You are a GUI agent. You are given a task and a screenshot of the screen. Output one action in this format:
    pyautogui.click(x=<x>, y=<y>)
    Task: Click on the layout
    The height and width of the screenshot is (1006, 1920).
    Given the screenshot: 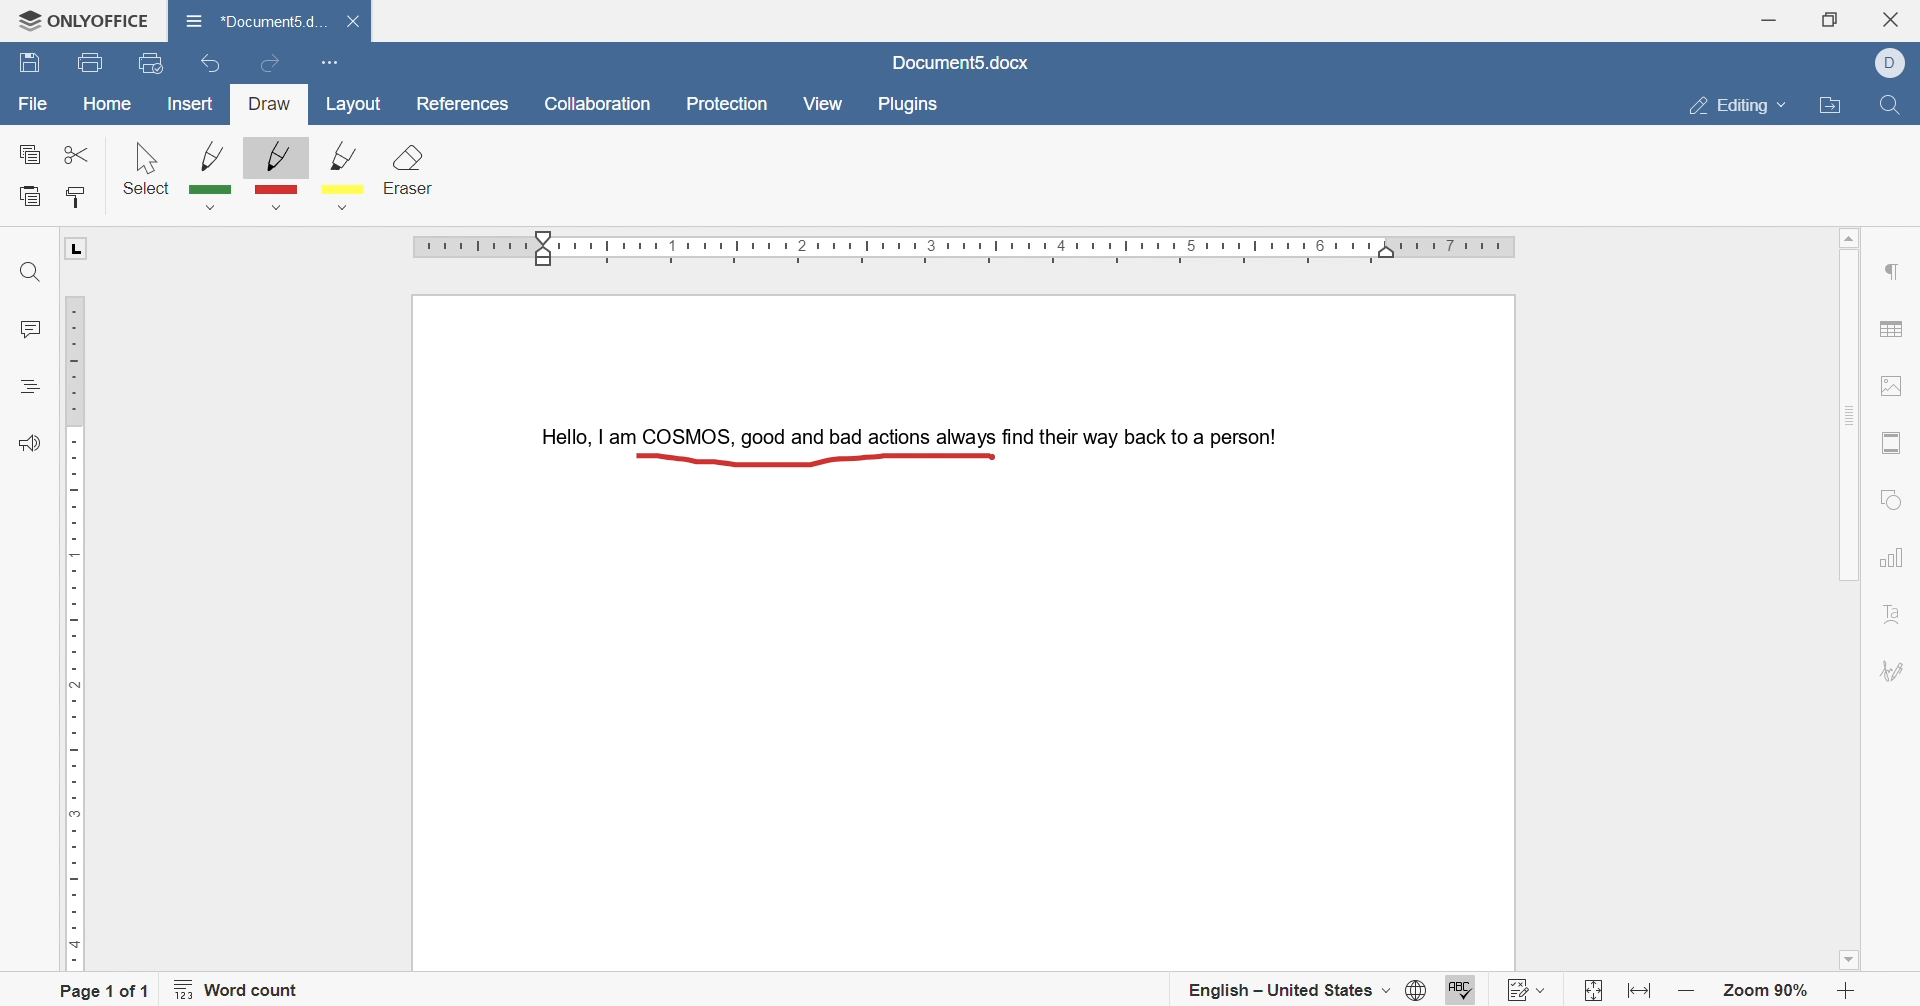 What is the action you would take?
    pyautogui.click(x=358, y=105)
    